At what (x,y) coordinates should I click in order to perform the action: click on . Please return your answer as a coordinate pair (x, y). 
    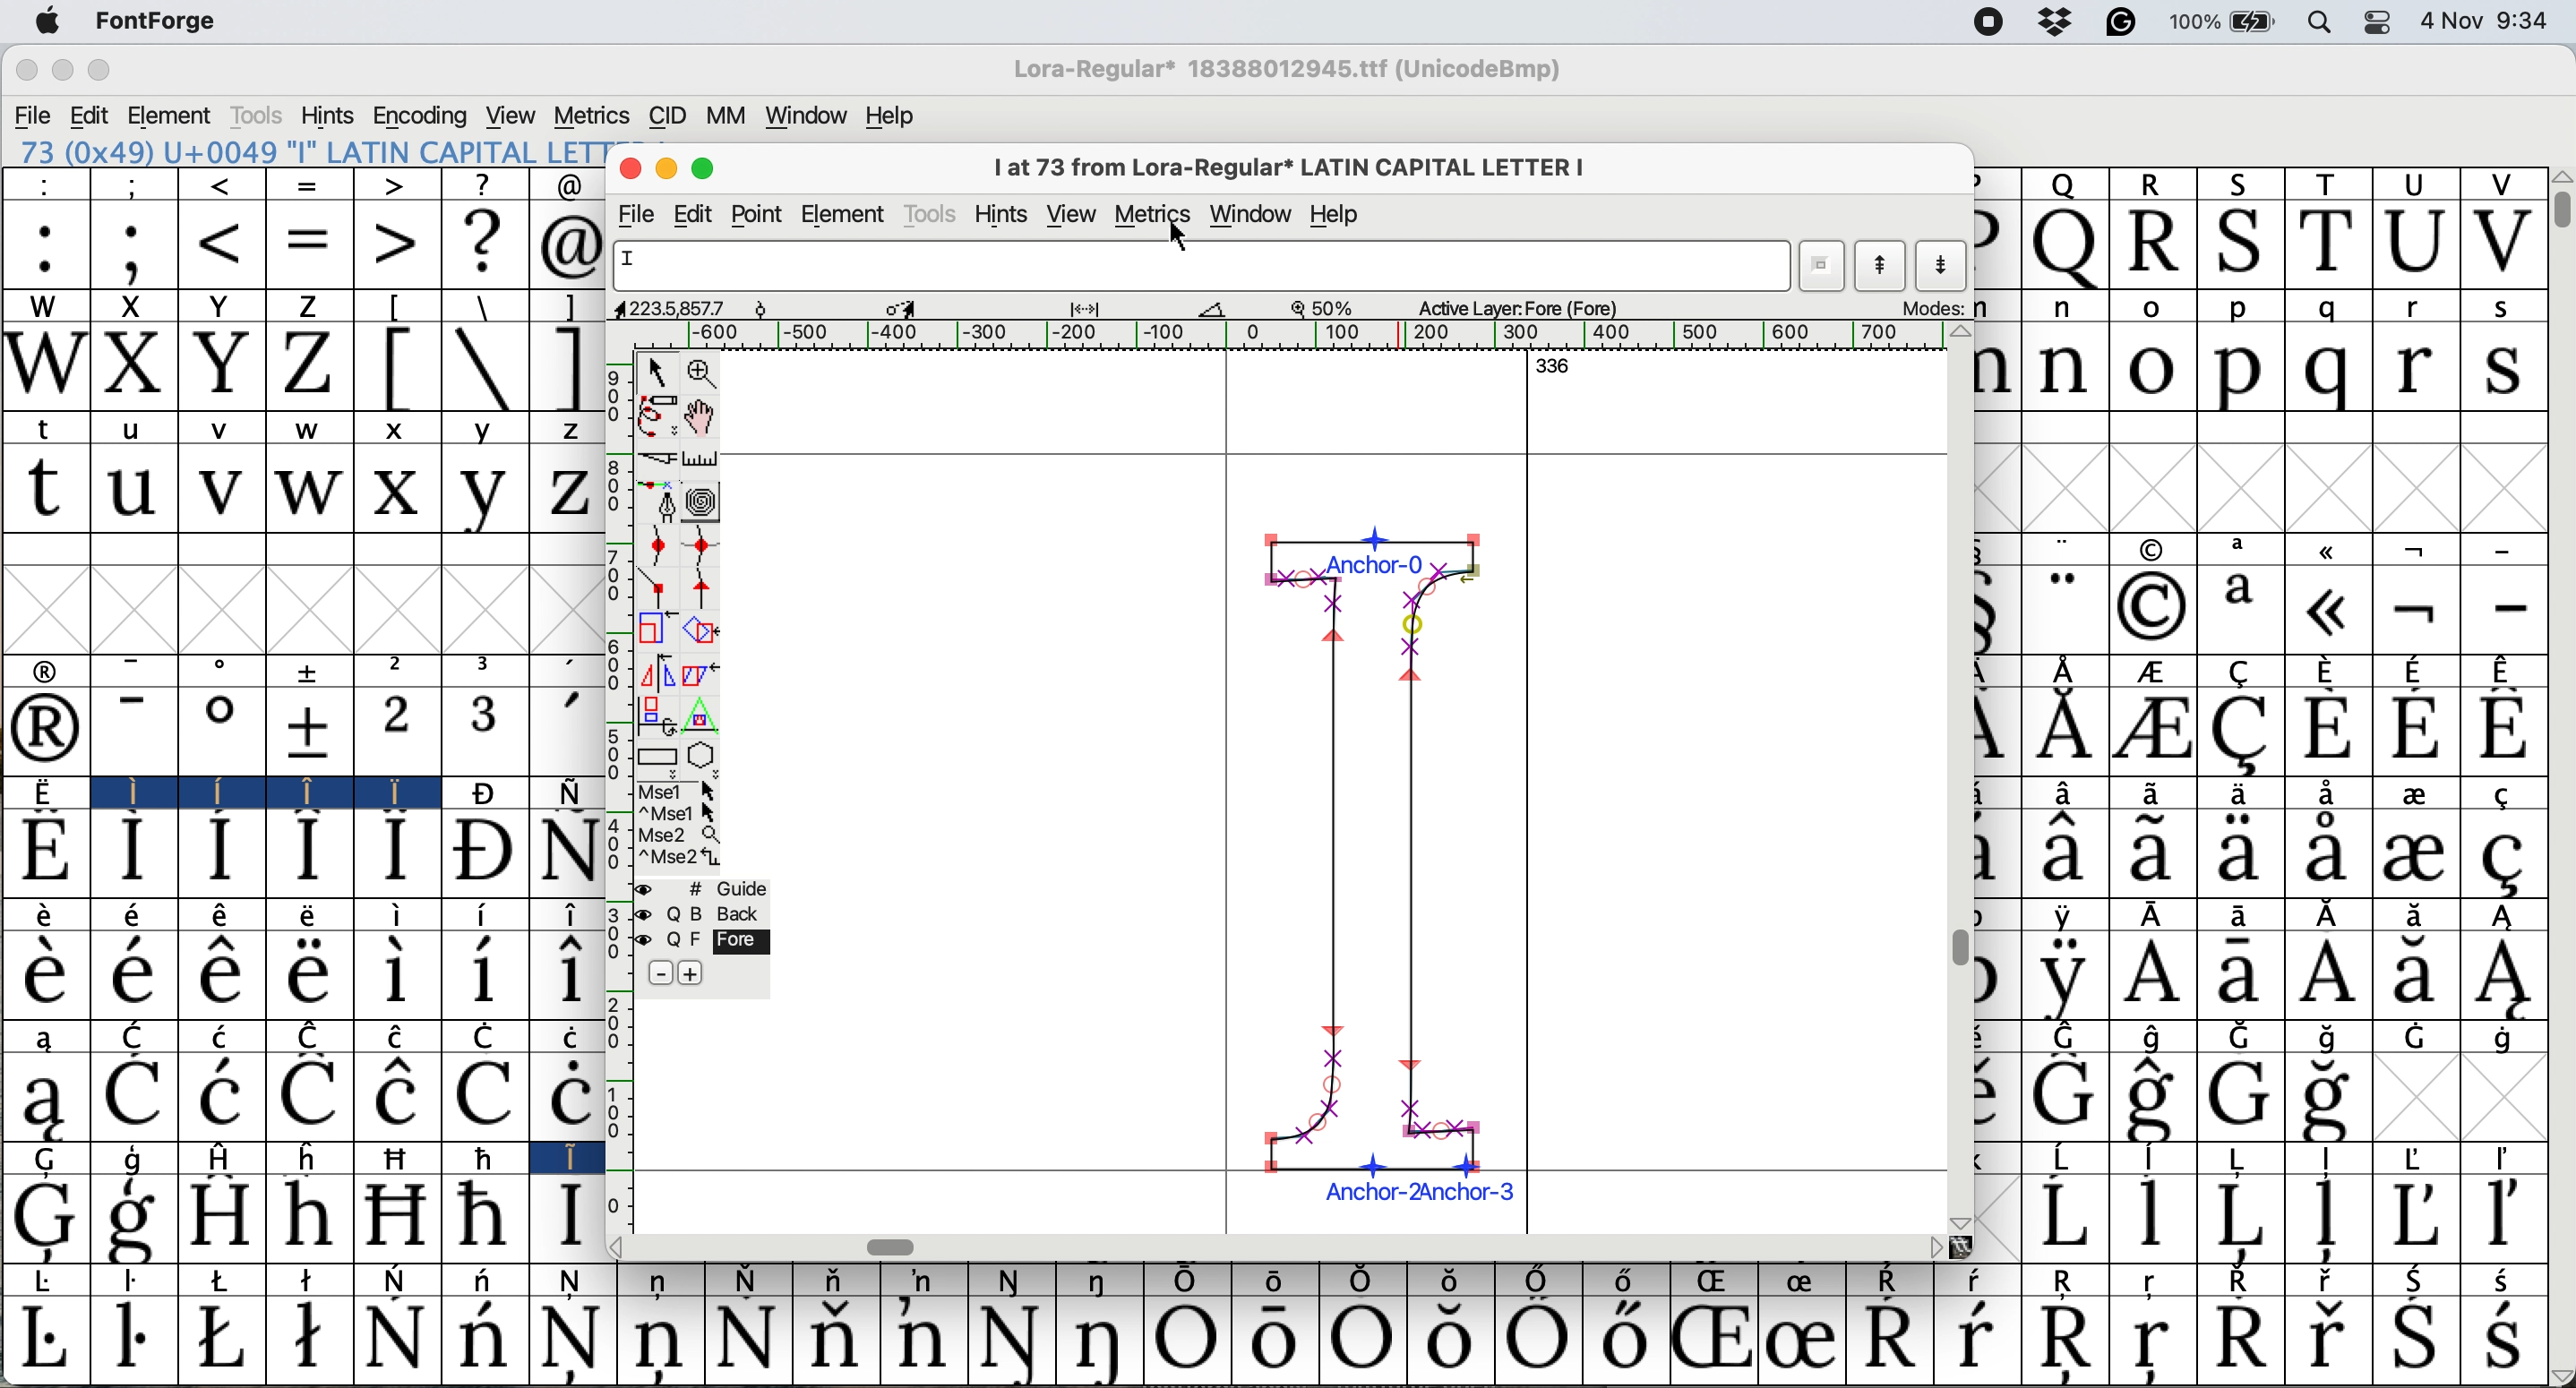
    Looking at the image, I should click on (310, 788).